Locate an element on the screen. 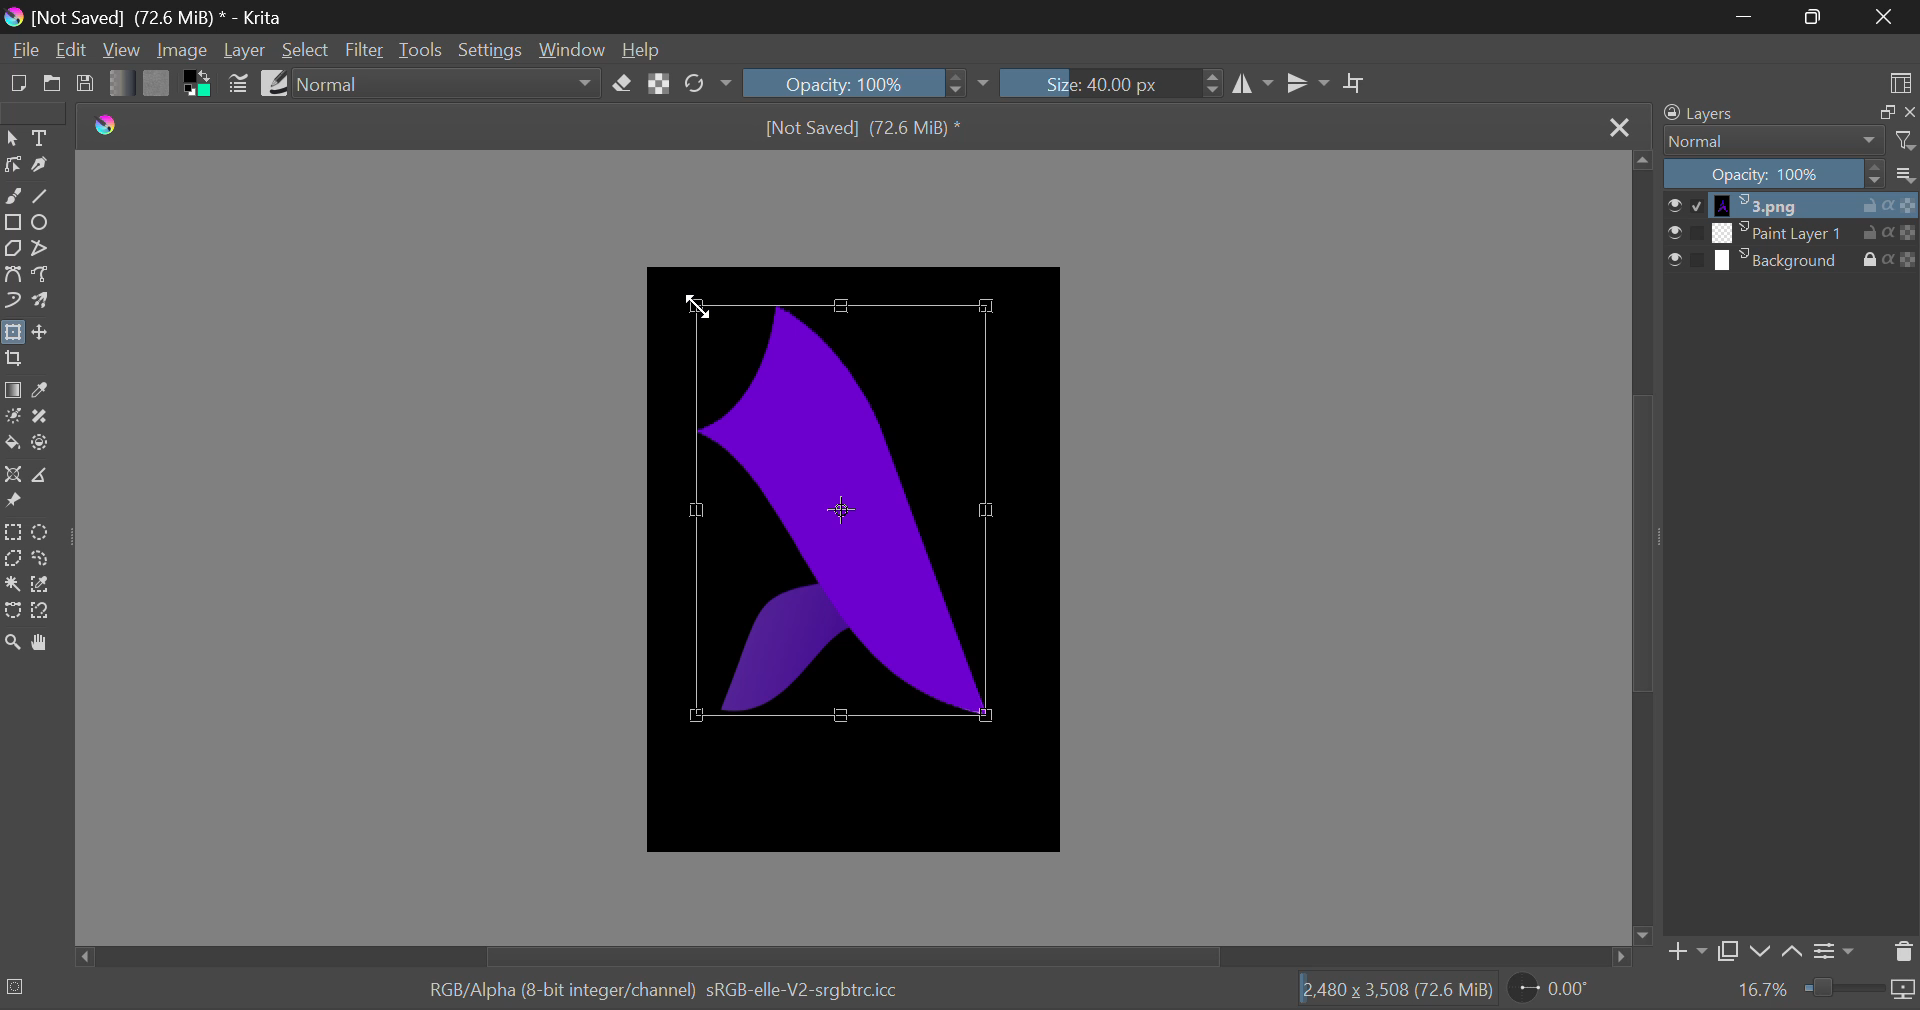  checkbox is located at coordinates (1683, 261).